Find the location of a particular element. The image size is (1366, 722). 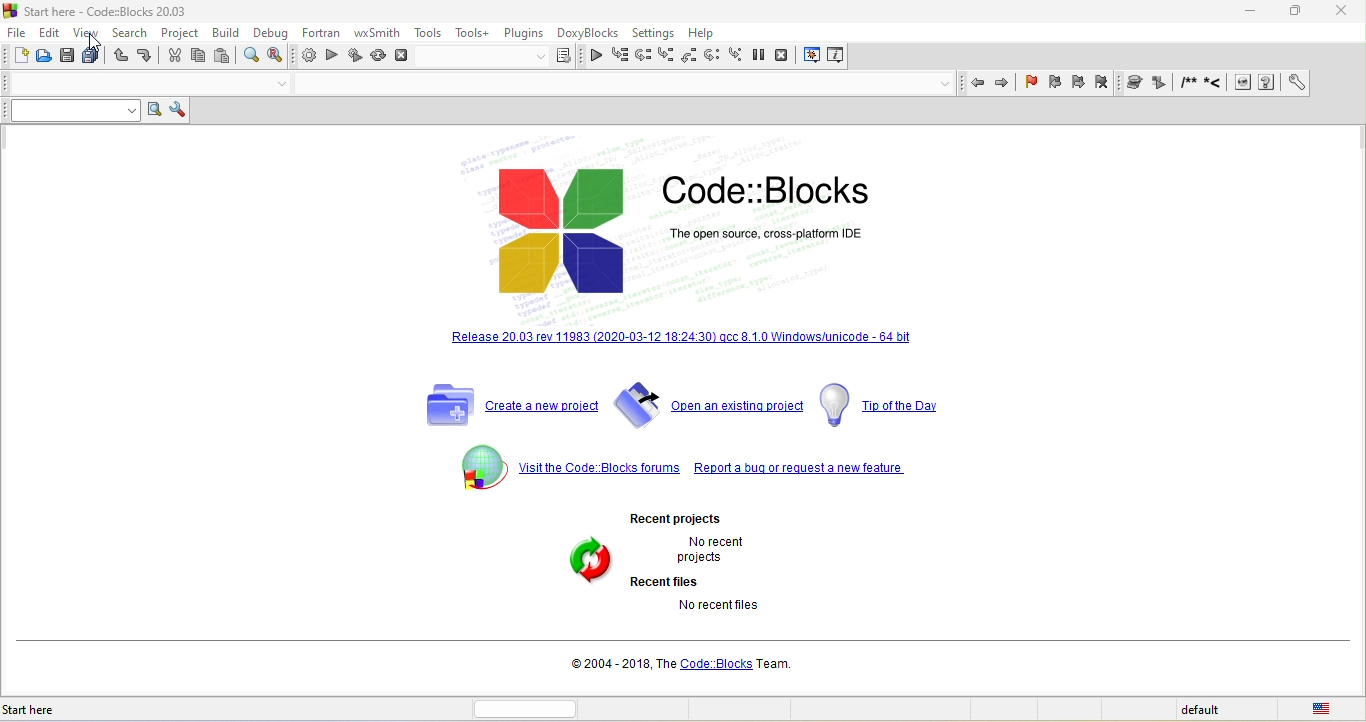

toggle bookmark is located at coordinates (1032, 85).